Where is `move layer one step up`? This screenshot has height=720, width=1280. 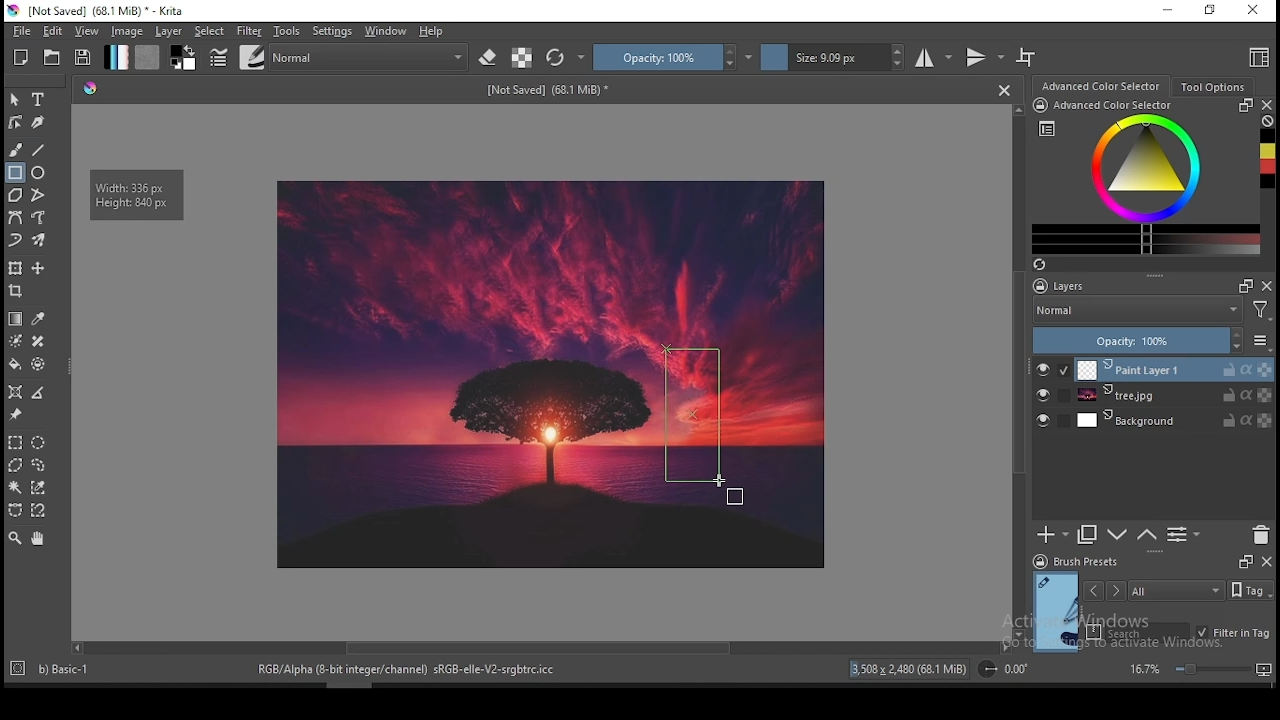
move layer one step up is located at coordinates (1145, 535).